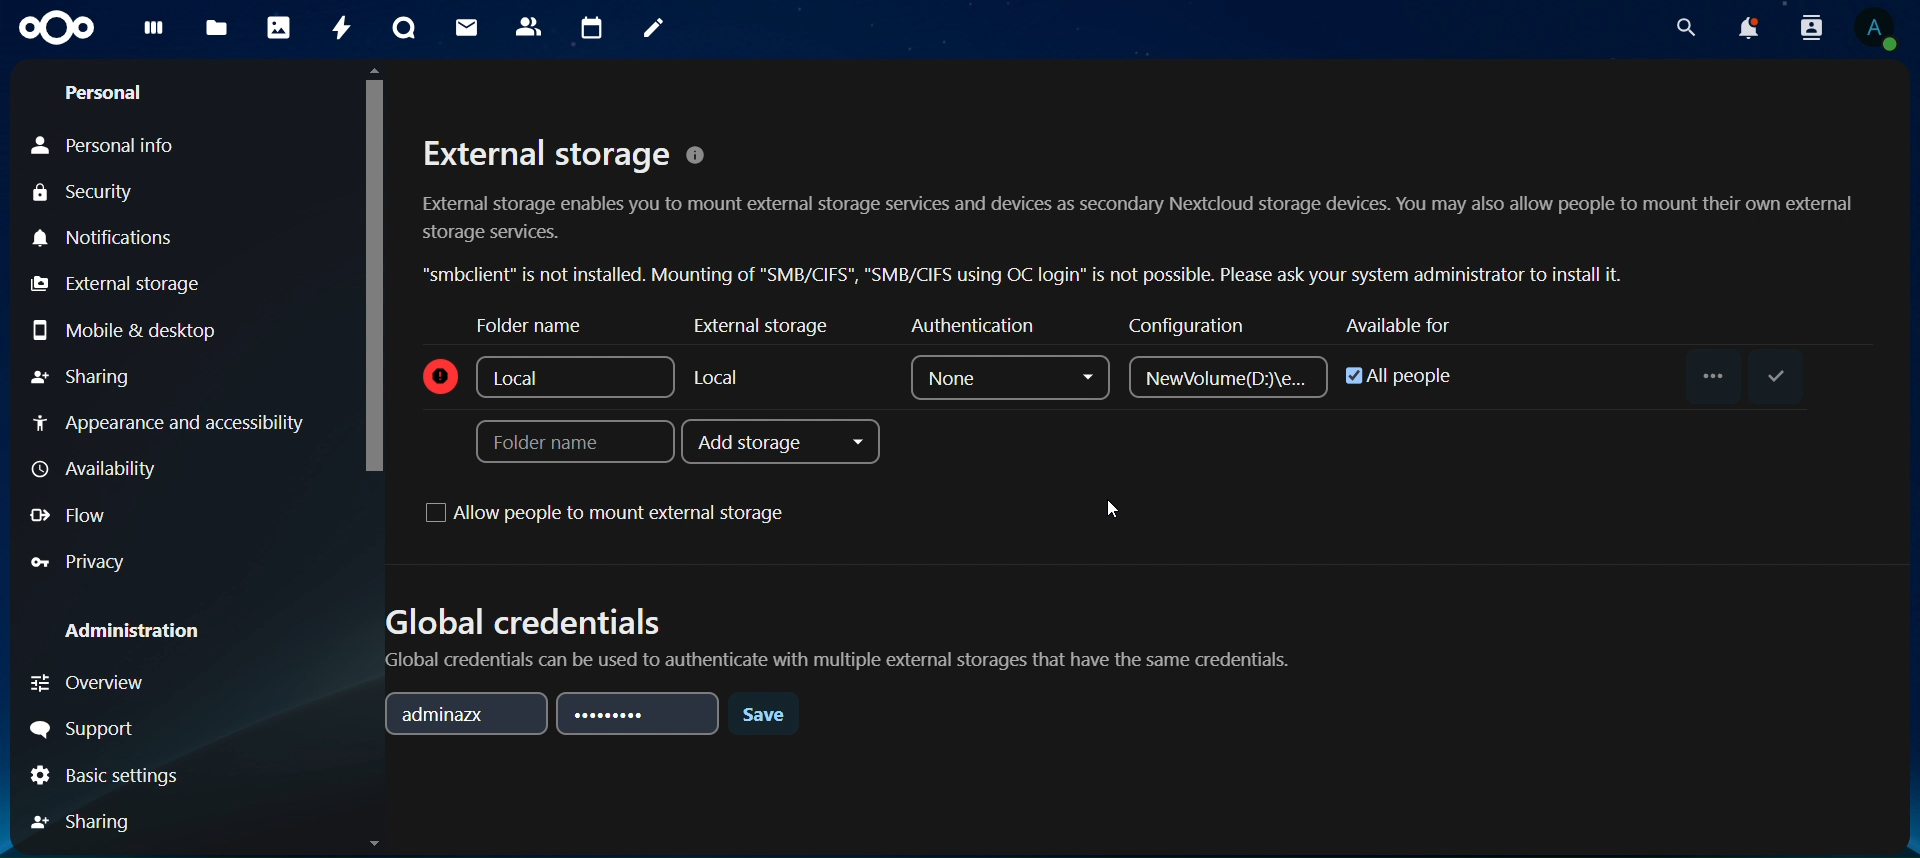  What do you see at coordinates (108, 775) in the screenshot?
I see `basic settings` at bounding box center [108, 775].